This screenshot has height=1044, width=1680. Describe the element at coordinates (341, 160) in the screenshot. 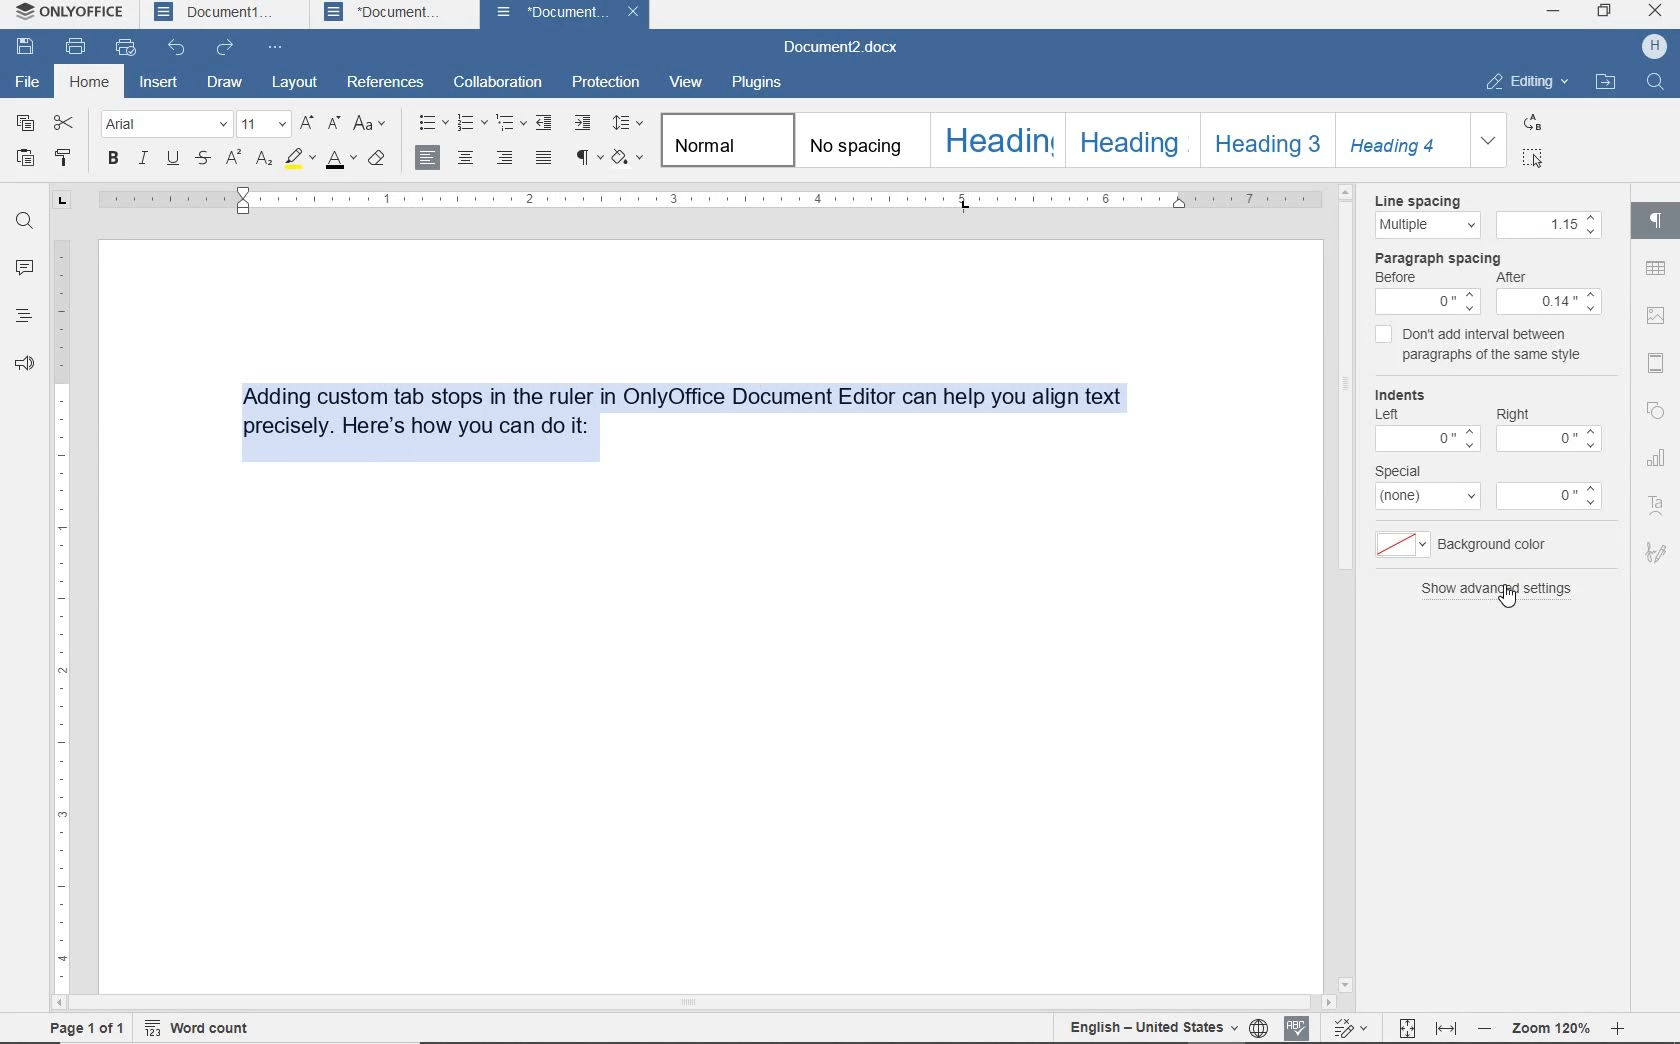

I see `font color` at that location.